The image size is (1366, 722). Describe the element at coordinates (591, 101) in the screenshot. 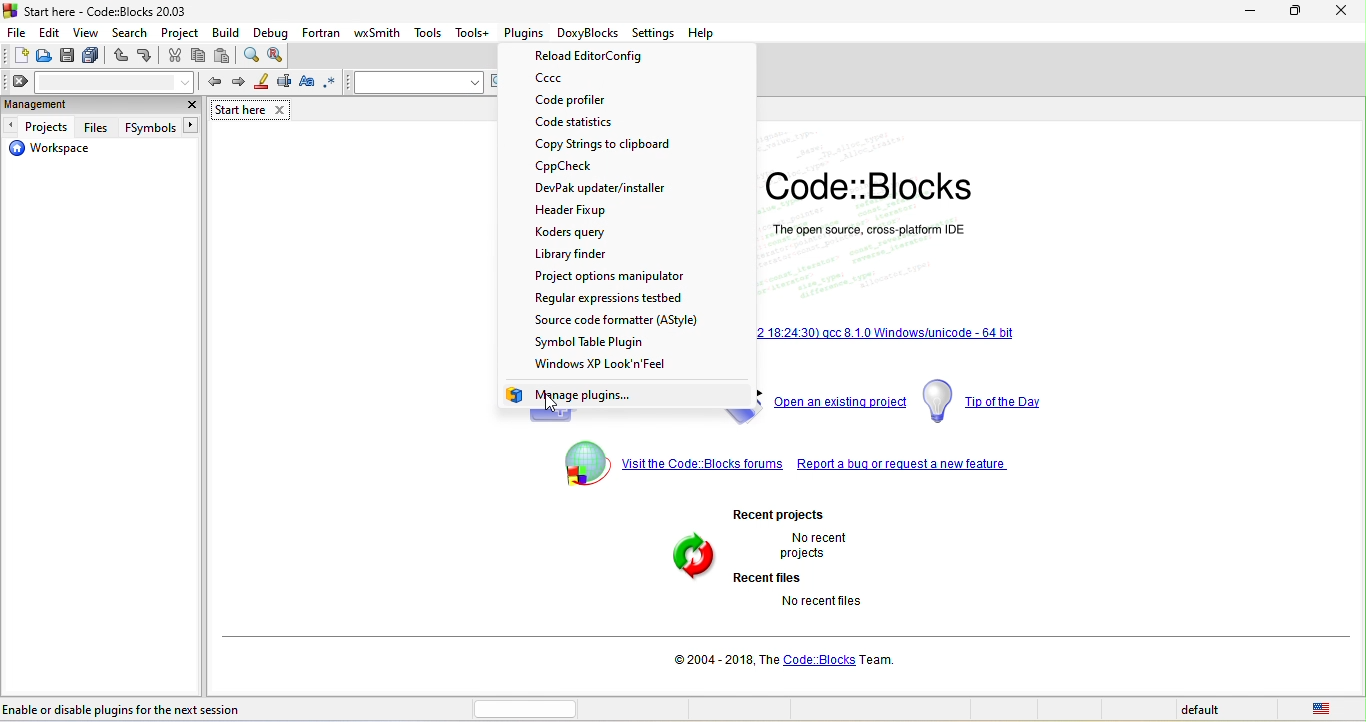

I see `code profiler` at that location.